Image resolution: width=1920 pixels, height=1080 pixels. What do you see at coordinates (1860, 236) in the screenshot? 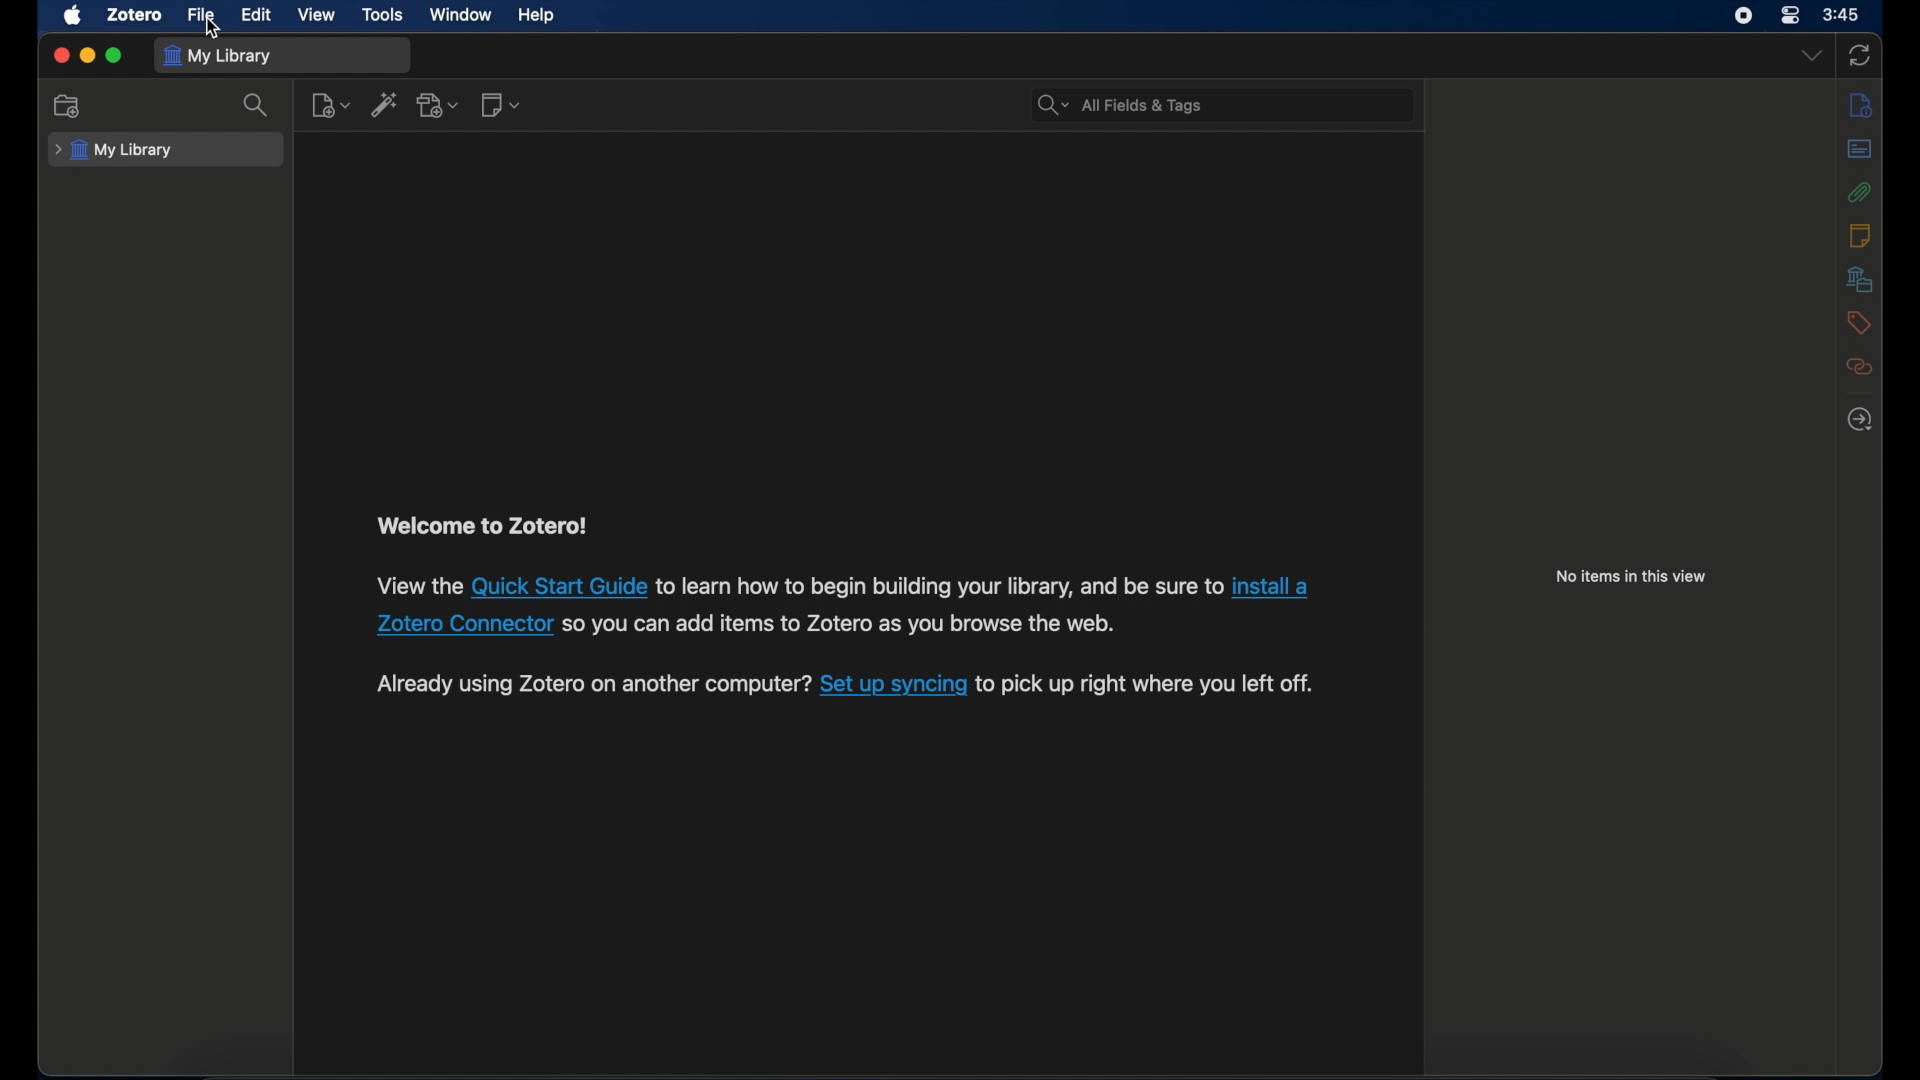
I see `notes` at bounding box center [1860, 236].